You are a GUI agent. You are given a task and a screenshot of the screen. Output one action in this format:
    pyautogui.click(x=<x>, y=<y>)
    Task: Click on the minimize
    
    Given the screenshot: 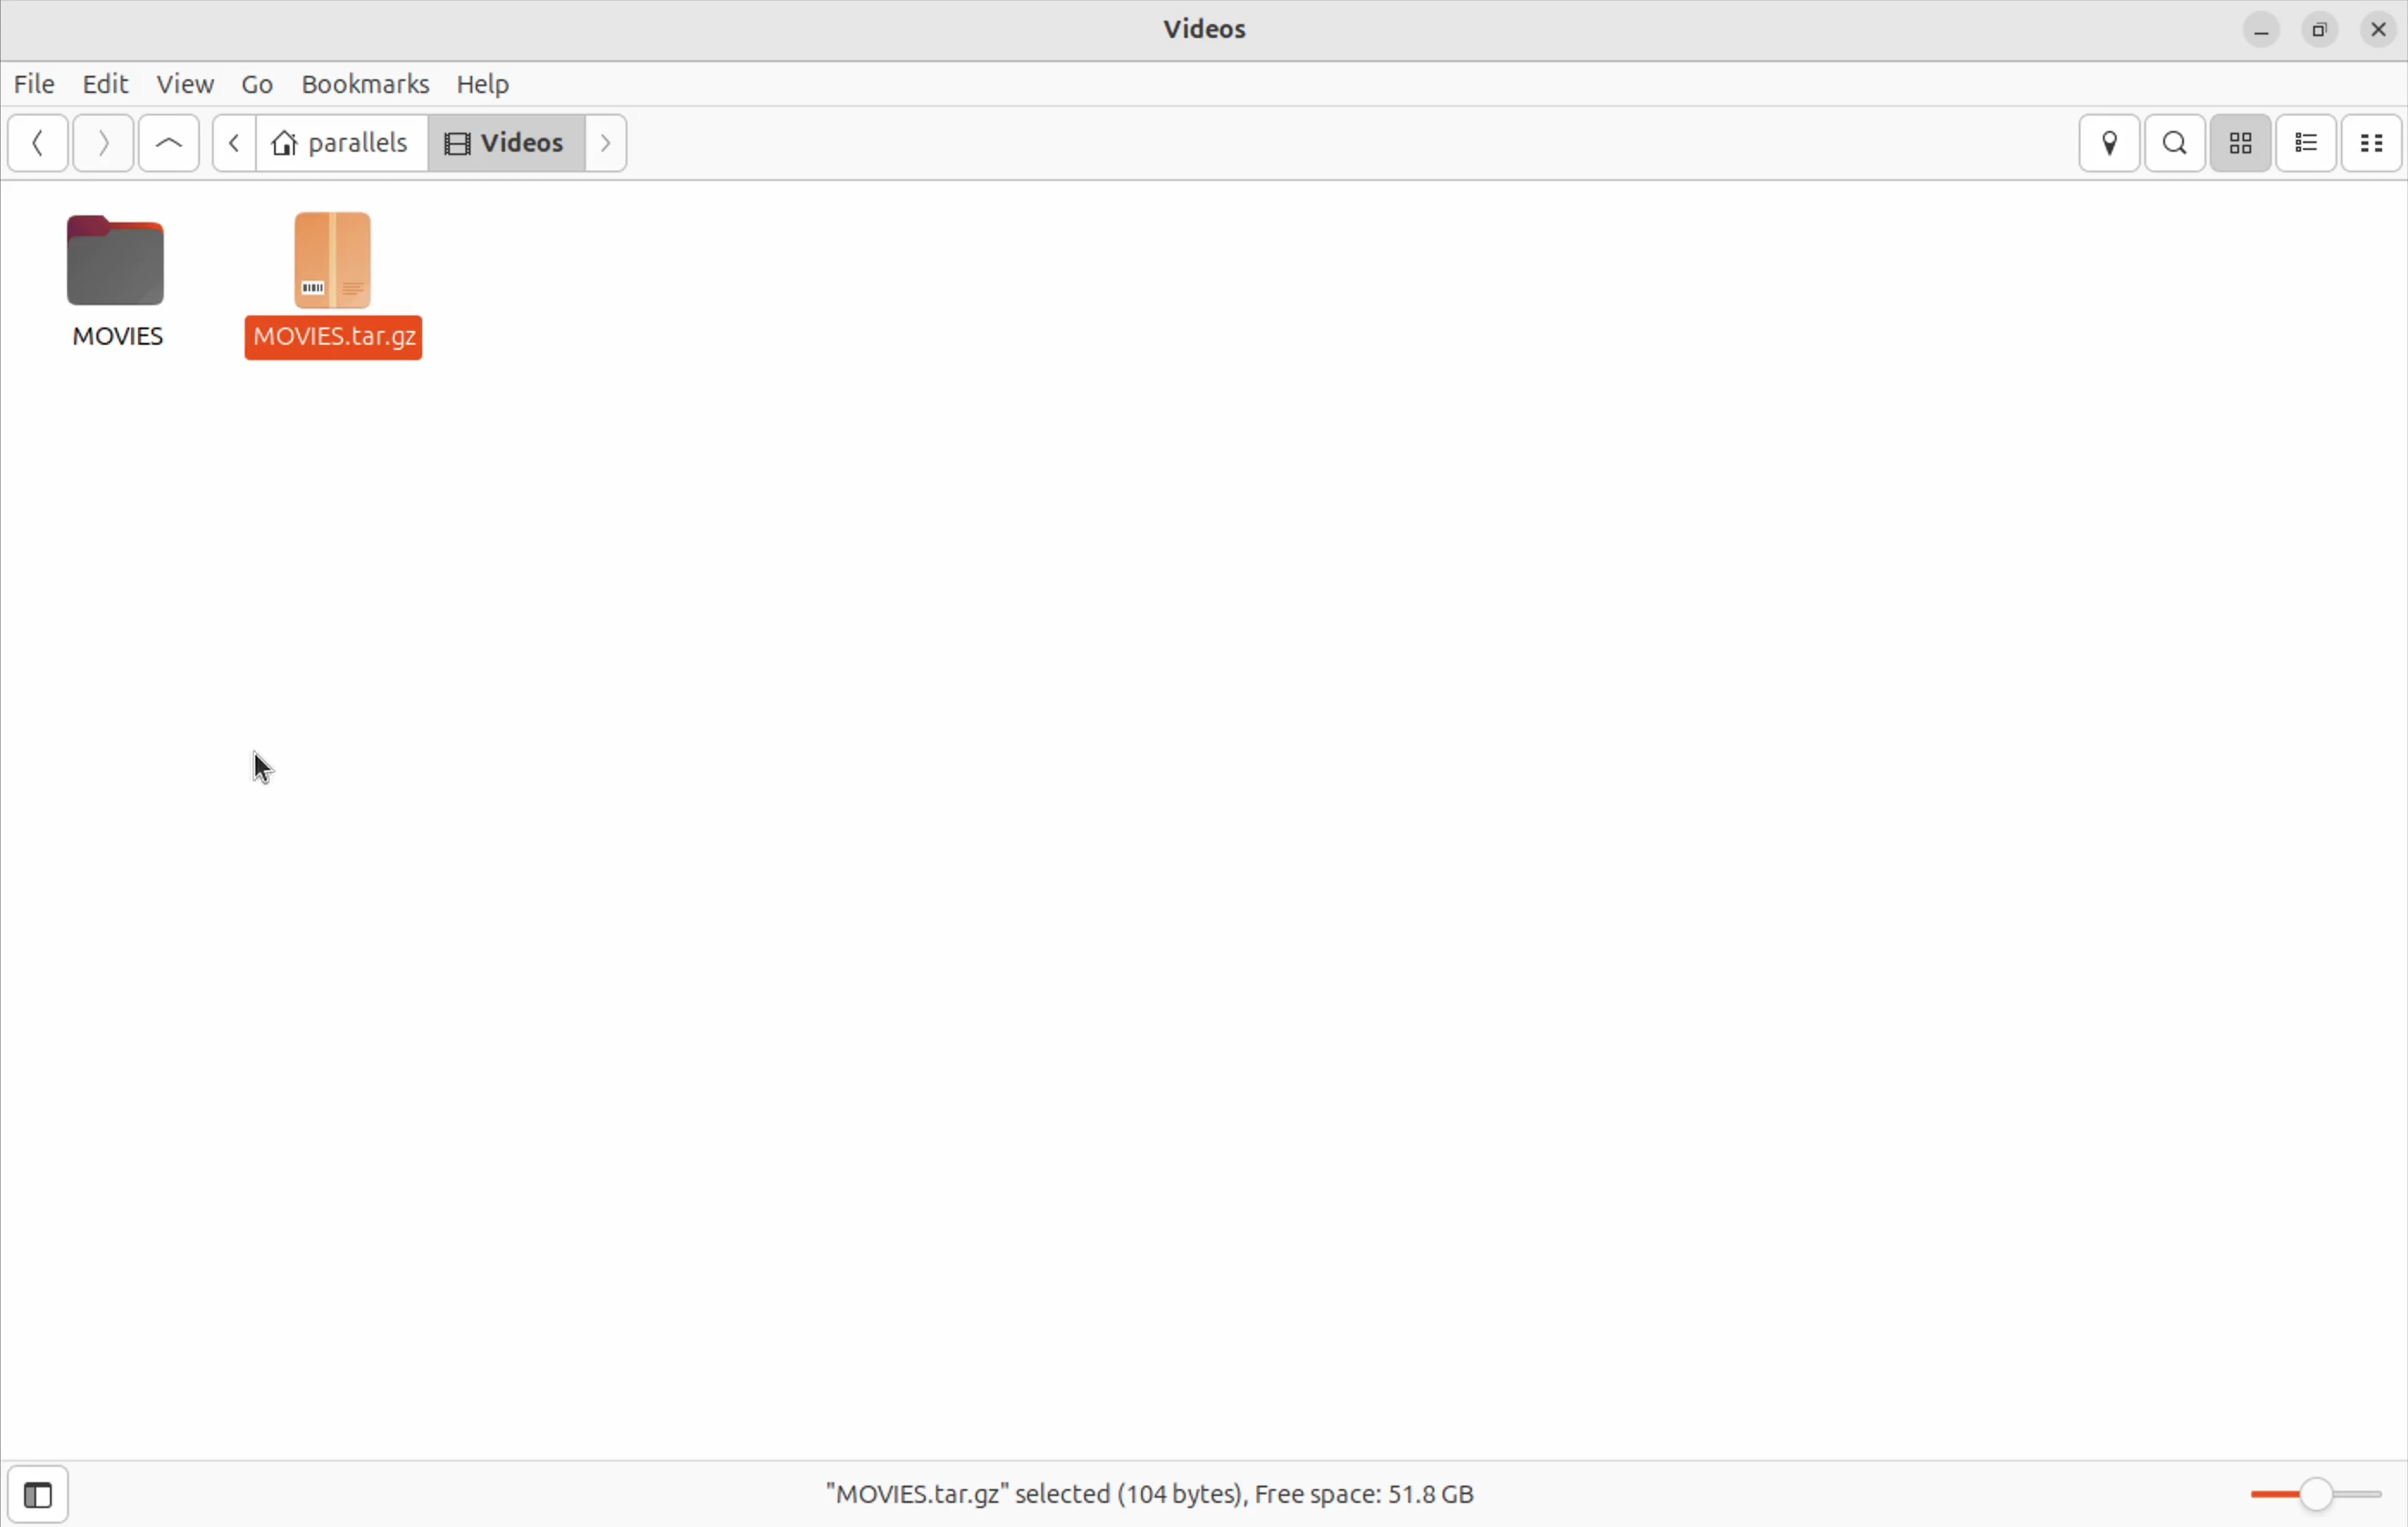 What is the action you would take?
    pyautogui.click(x=2261, y=33)
    